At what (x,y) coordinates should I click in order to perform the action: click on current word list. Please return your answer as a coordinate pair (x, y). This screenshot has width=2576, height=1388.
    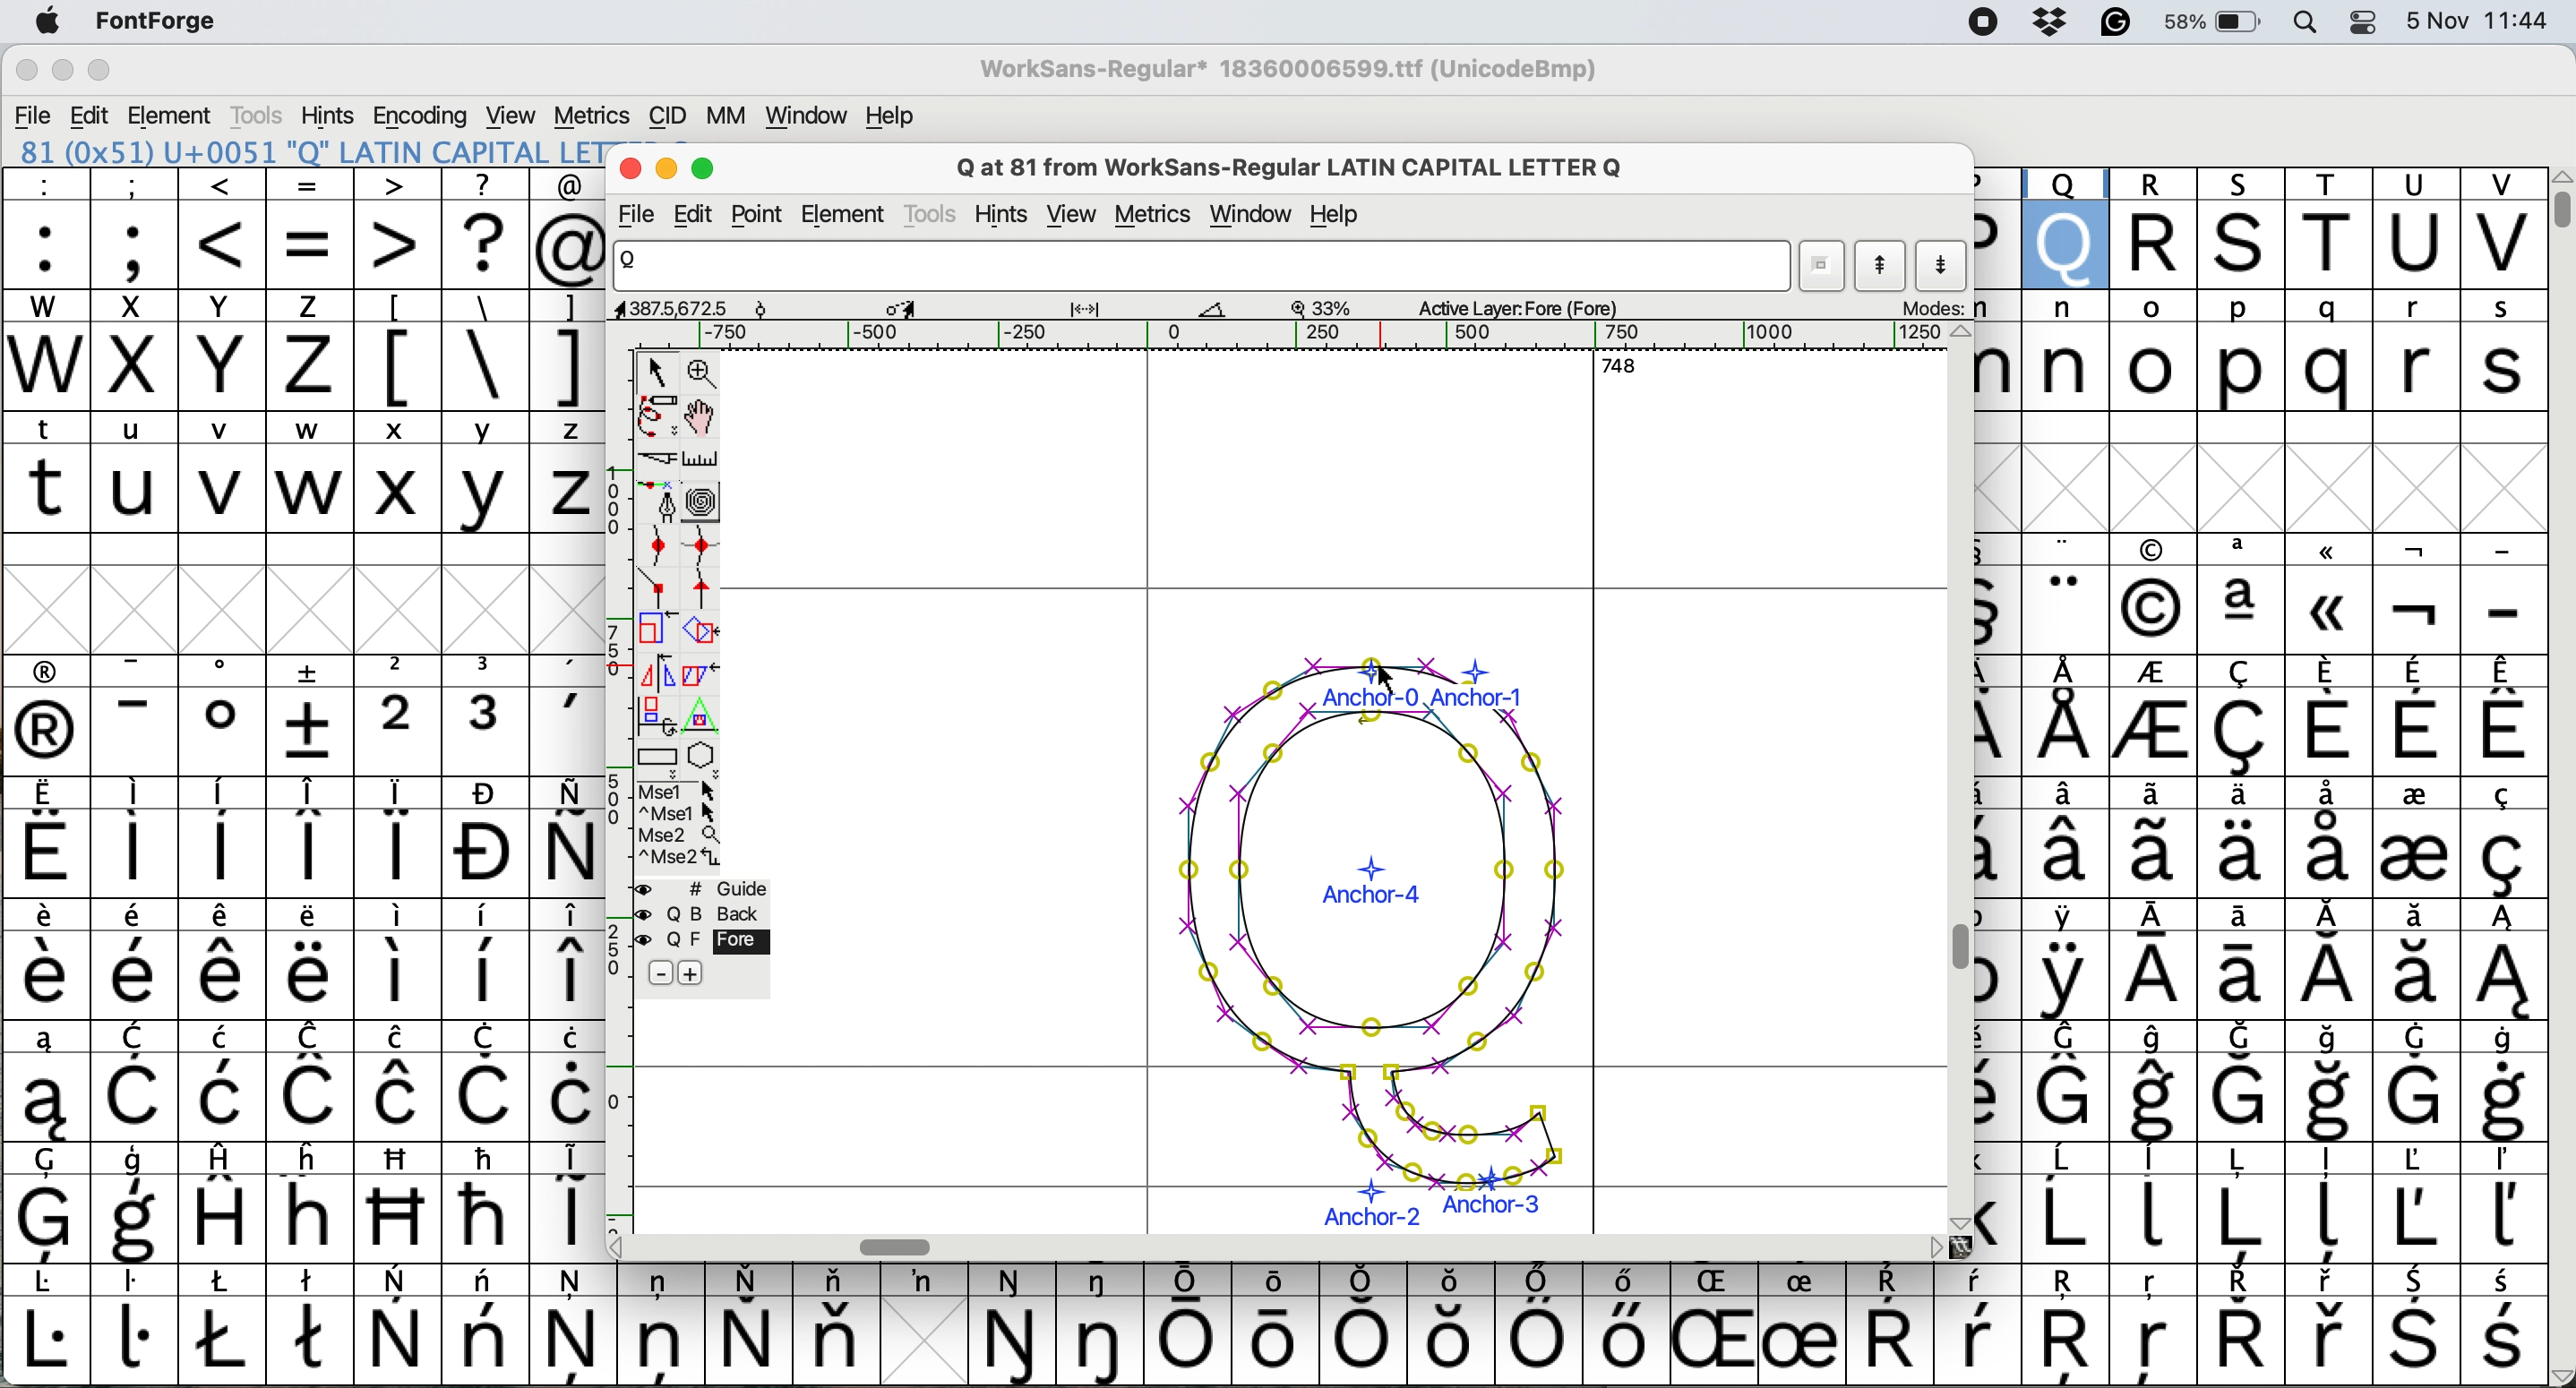
    Looking at the image, I should click on (1823, 267).